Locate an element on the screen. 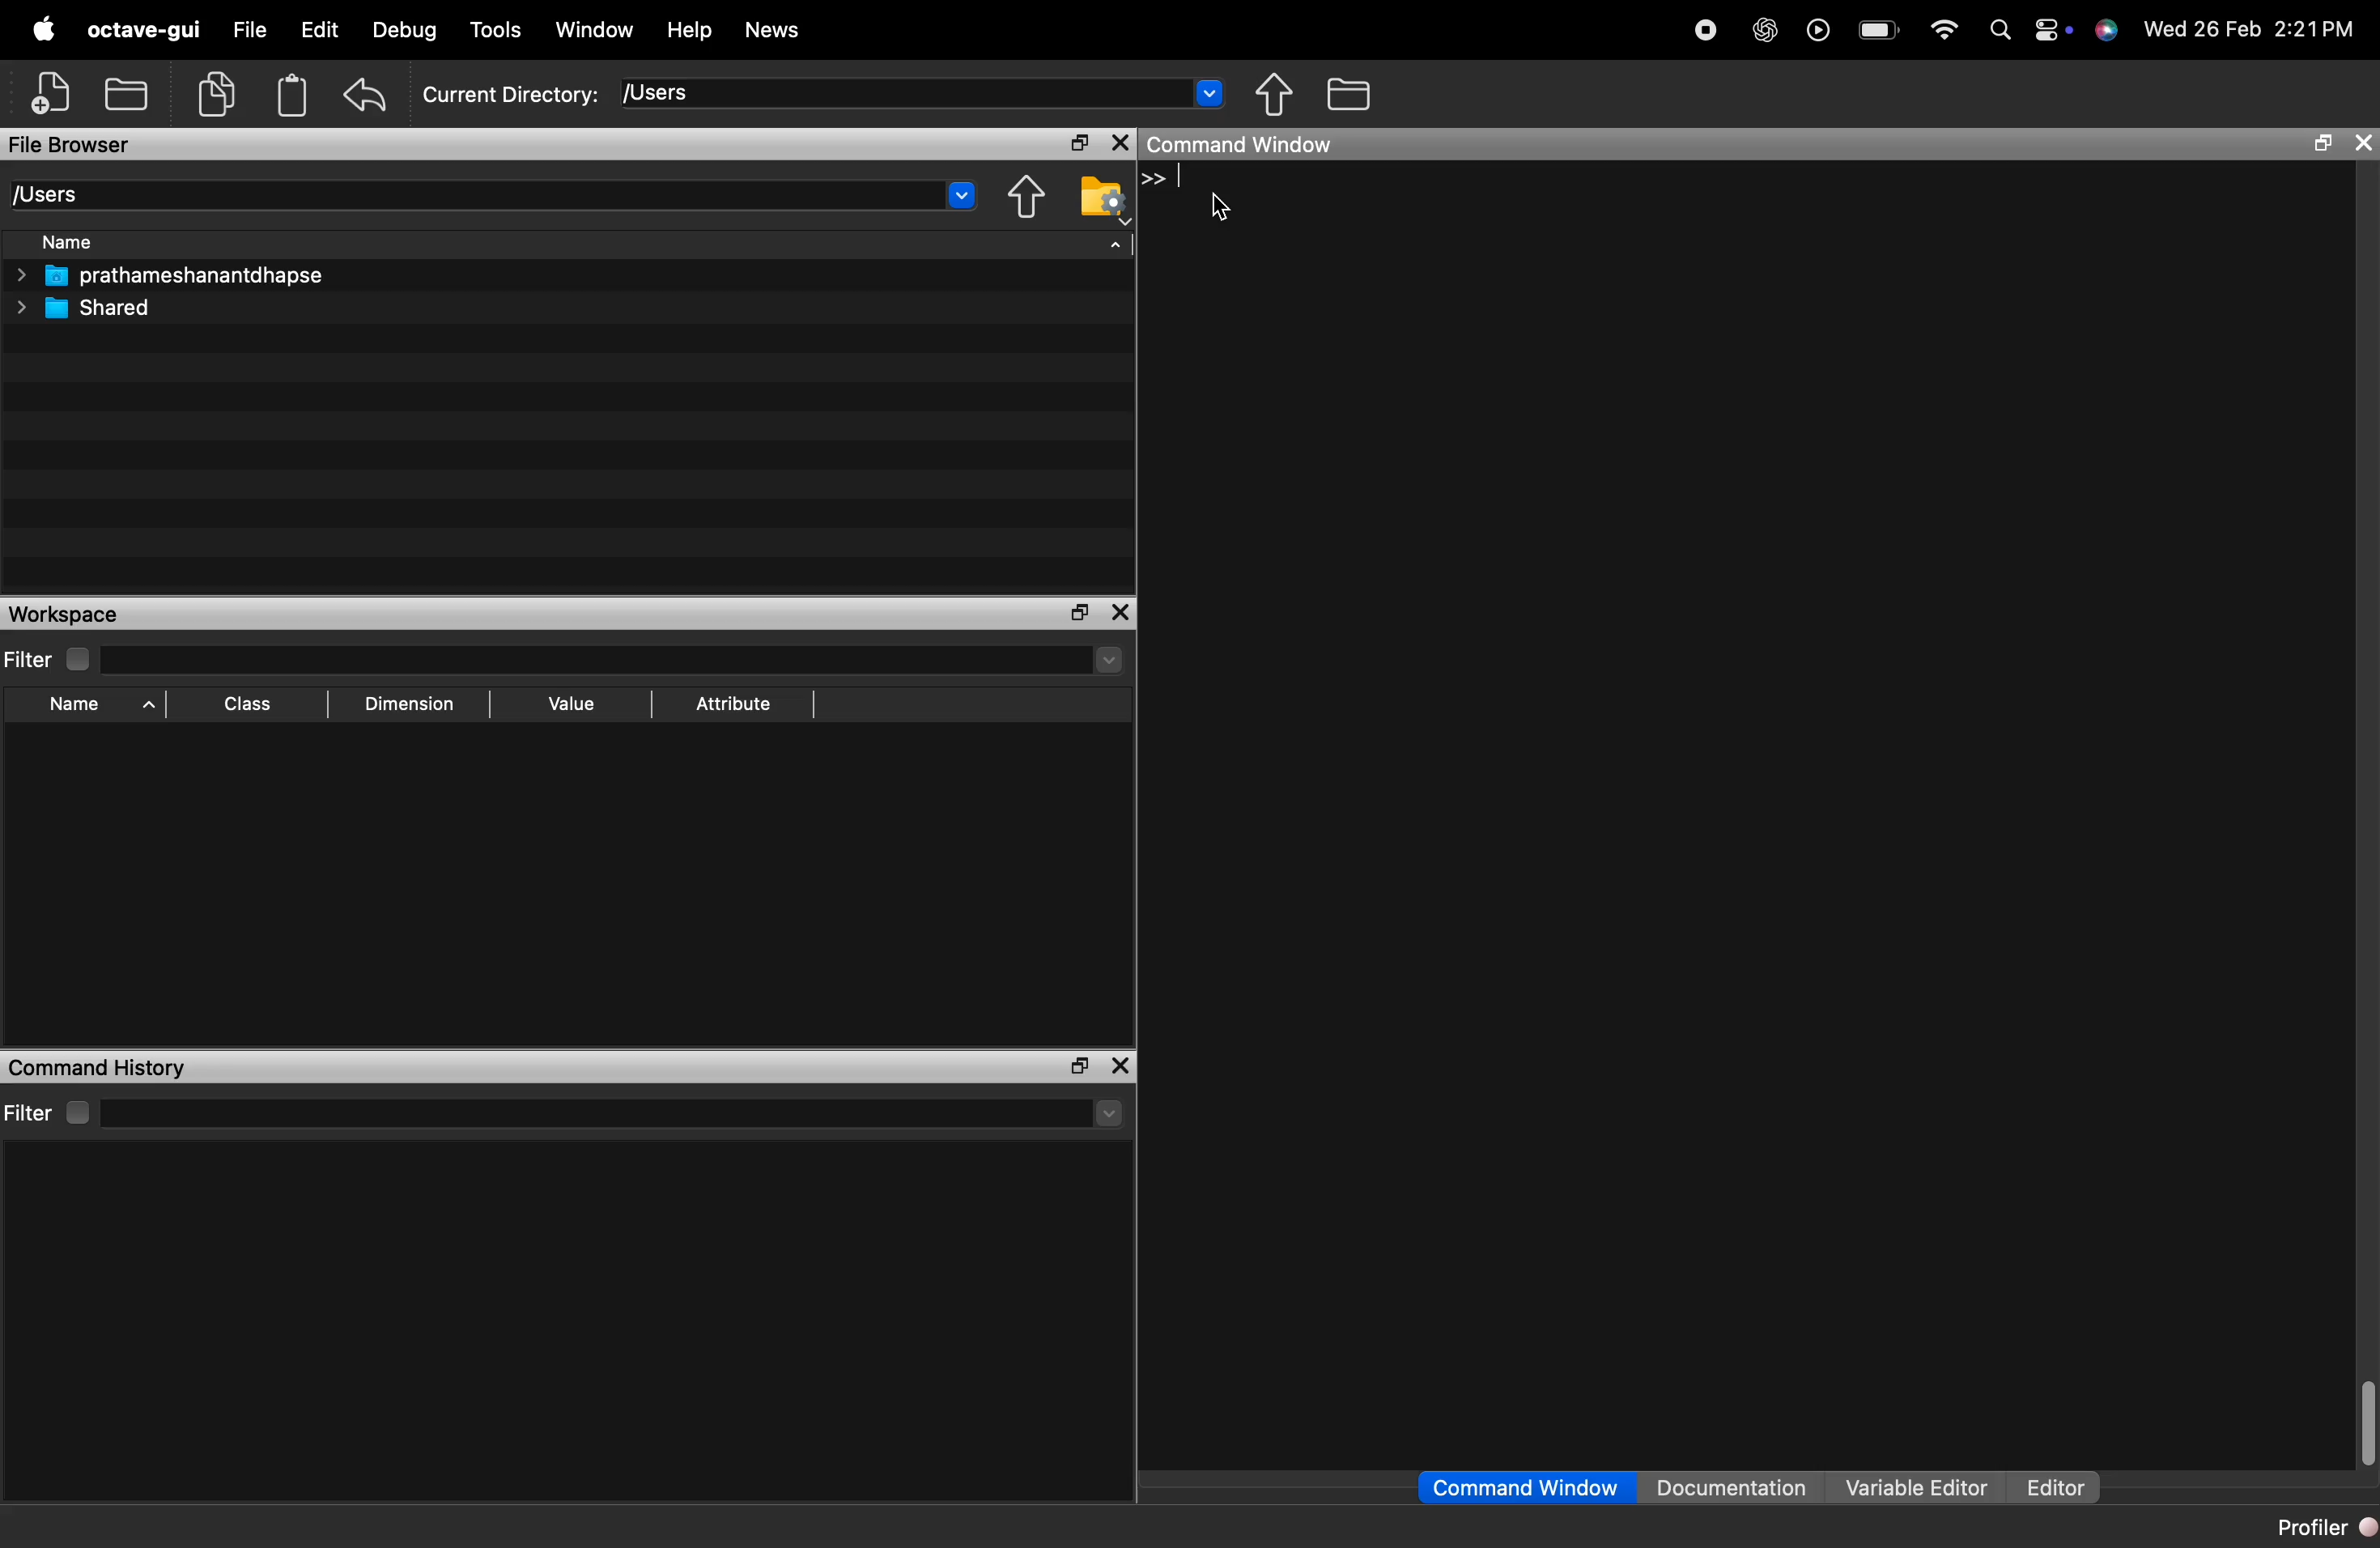 Image resolution: width=2380 pixels, height=1548 pixels. Value is located at coordinates (570, 703).